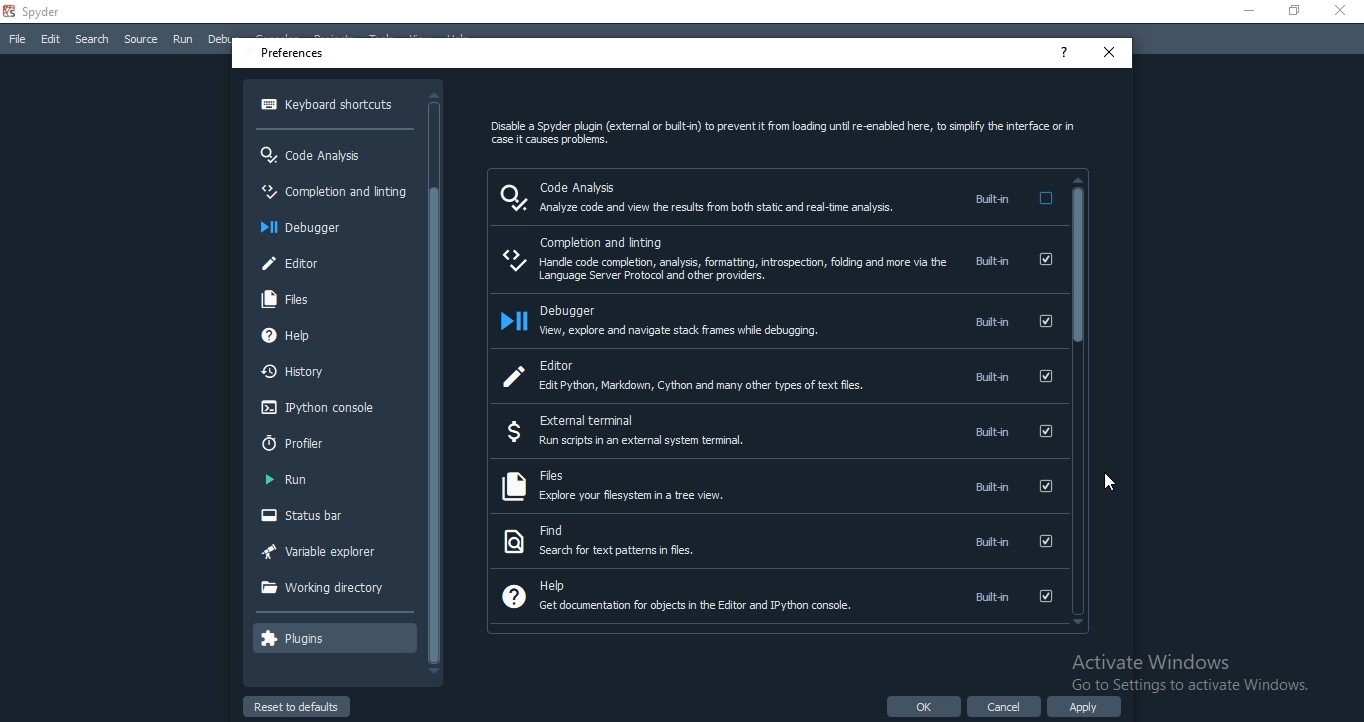  Describe the element at coordinates (776, 432) in the screenshot. I see `external ternimal` at that location.